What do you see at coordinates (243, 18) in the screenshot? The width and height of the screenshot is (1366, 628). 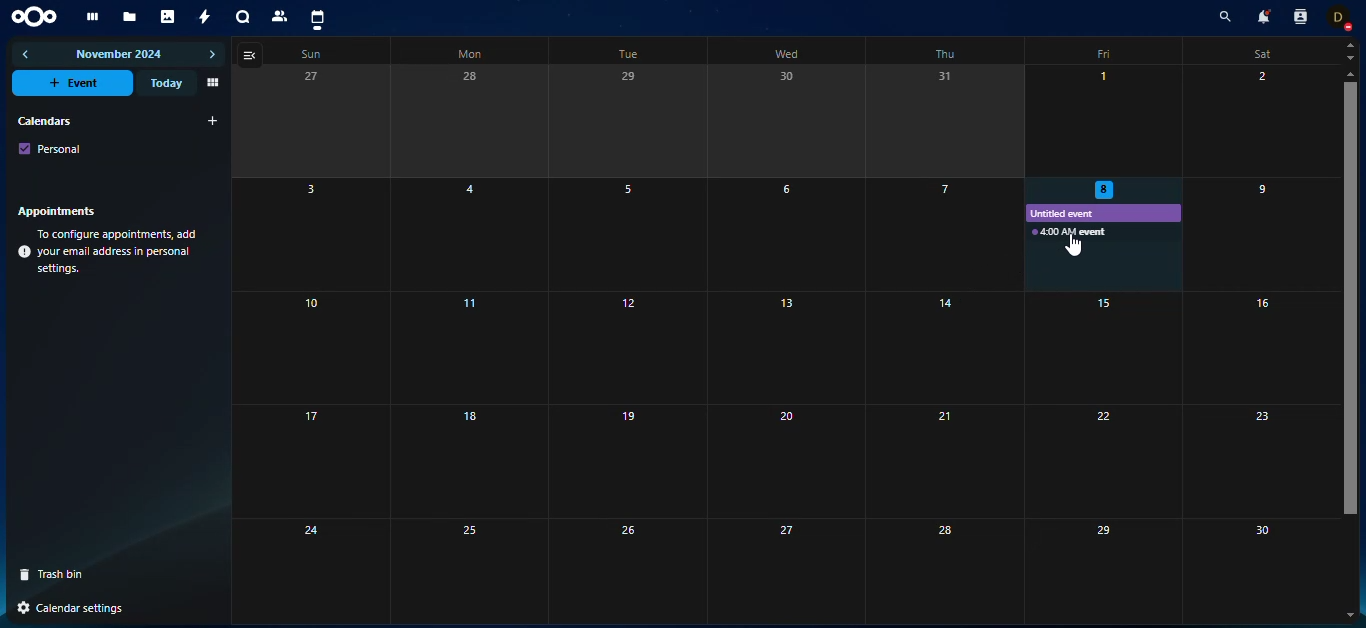 I see `talk` at bounding box center [243, 18].